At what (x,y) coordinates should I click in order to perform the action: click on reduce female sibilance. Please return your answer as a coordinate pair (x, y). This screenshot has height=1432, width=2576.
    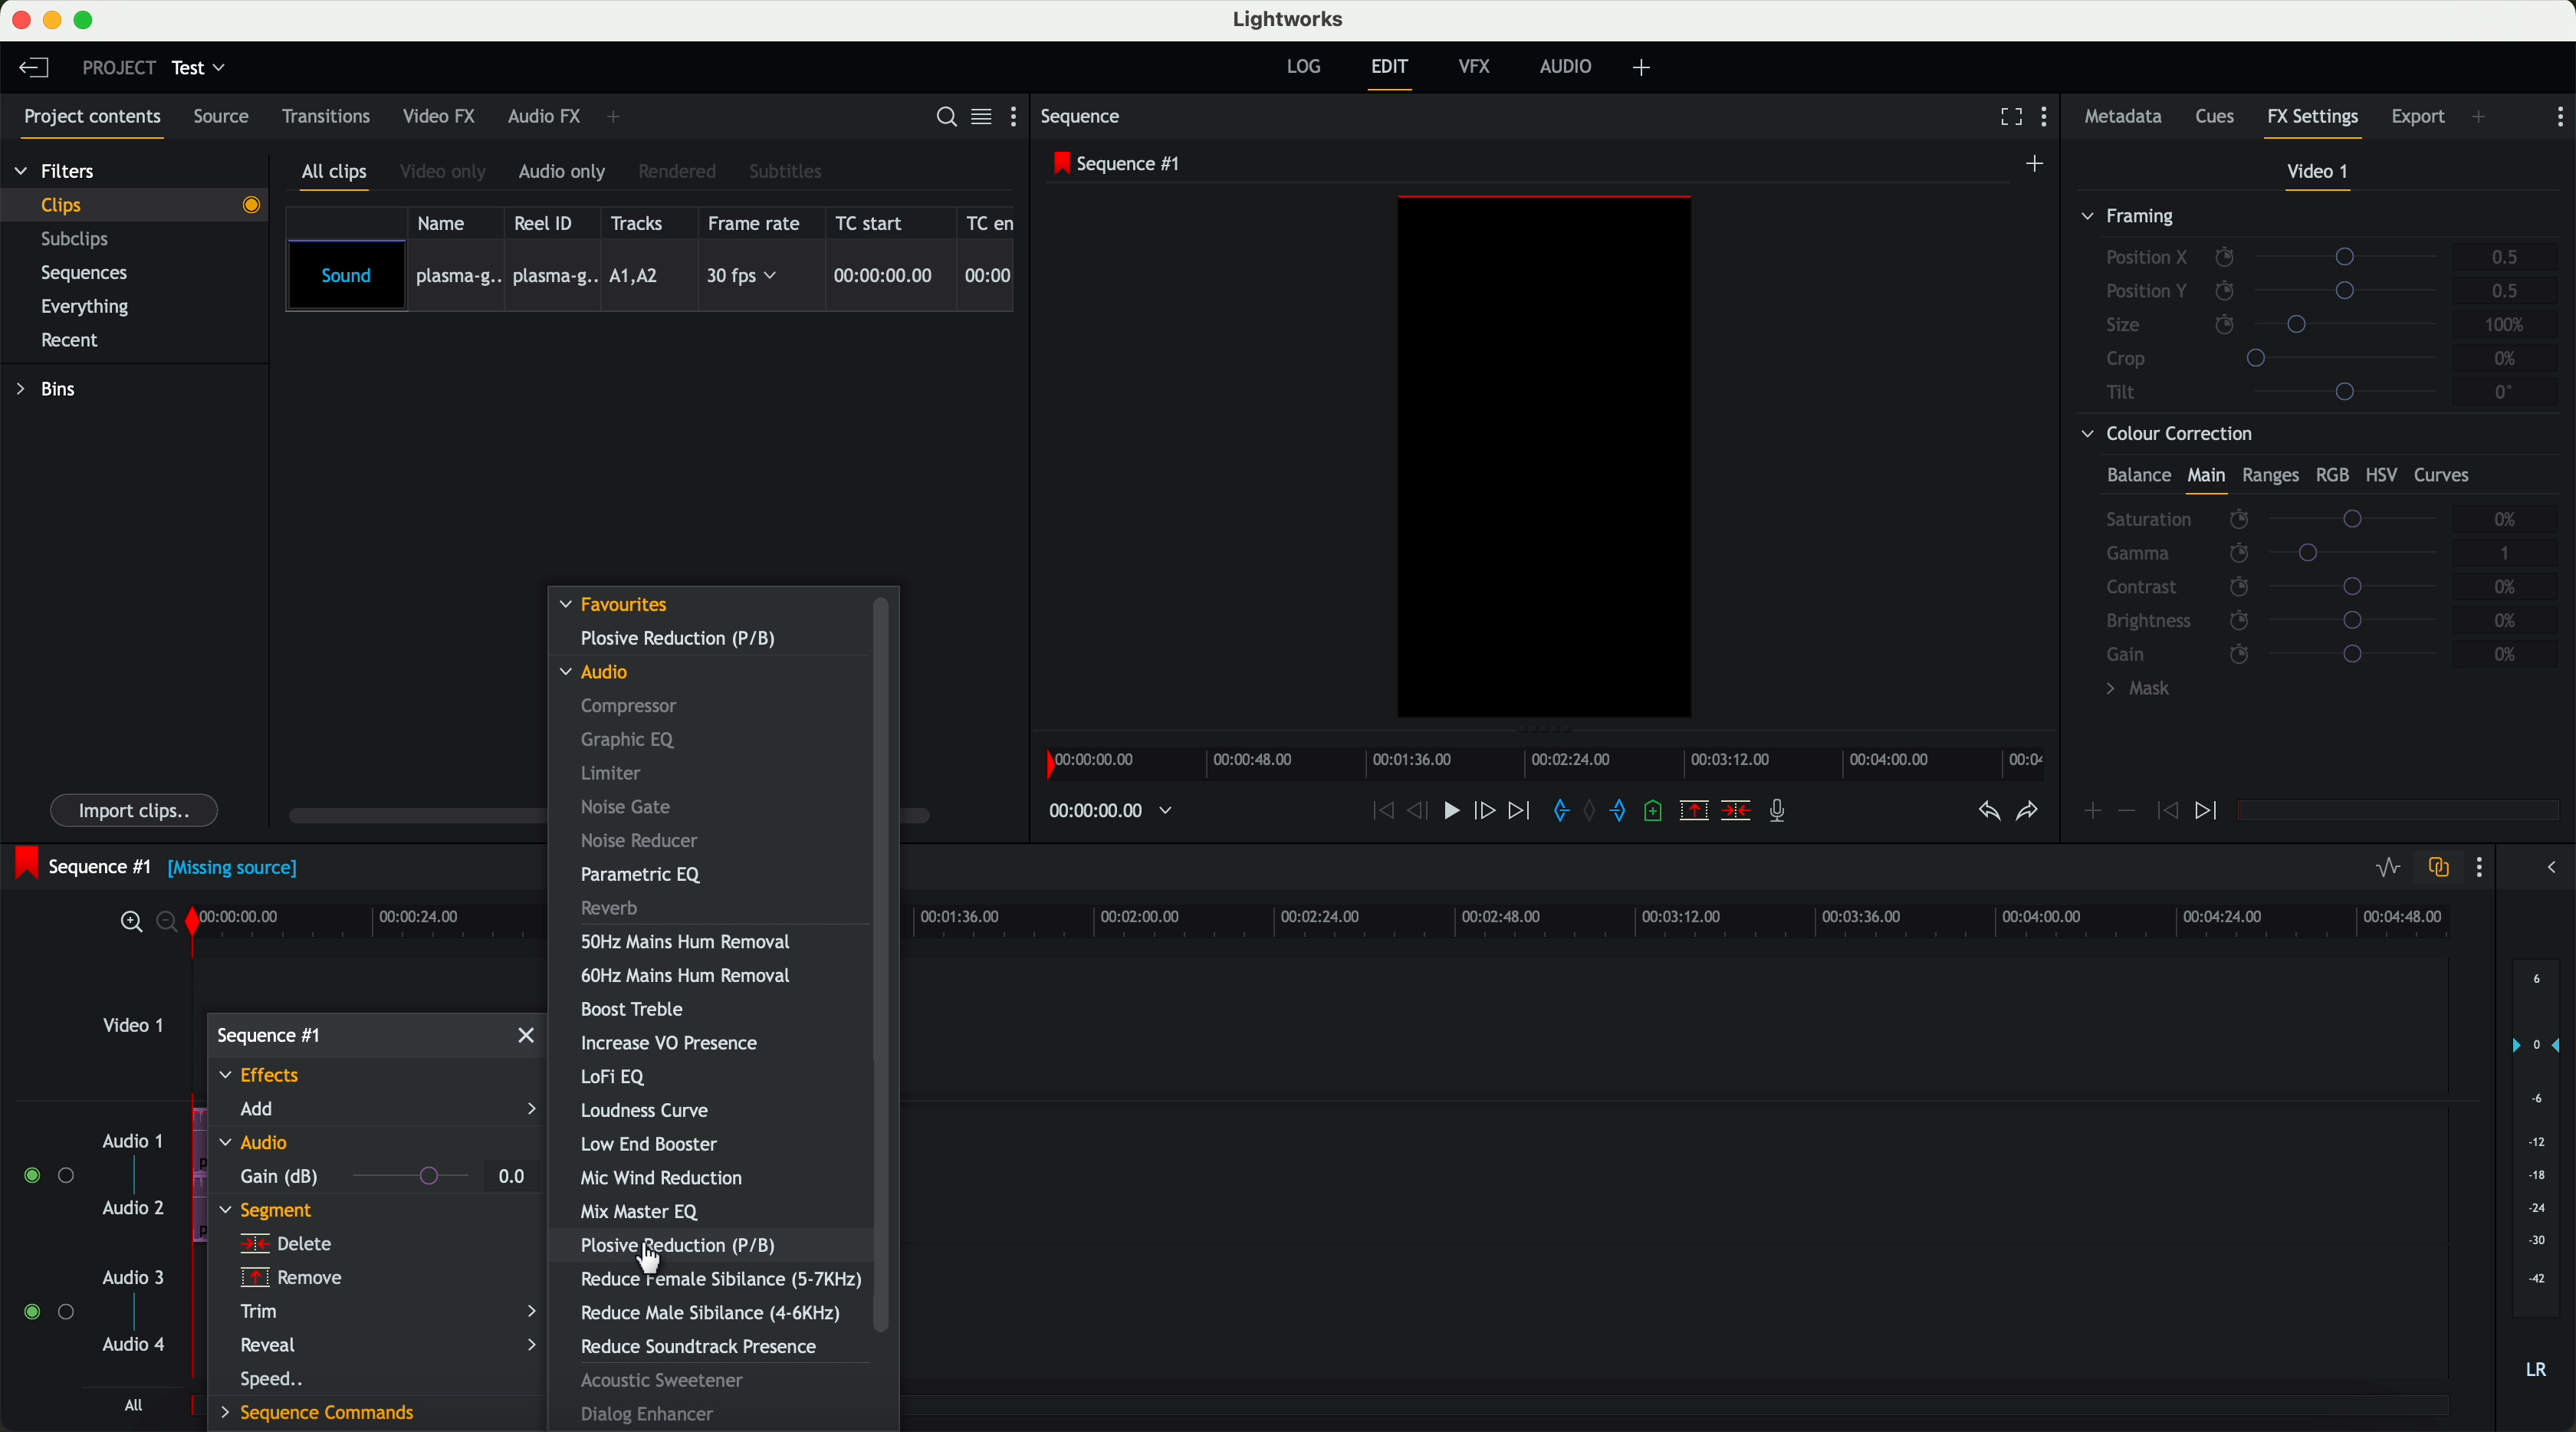
    Looking at the image, I should click on (717, 1280).